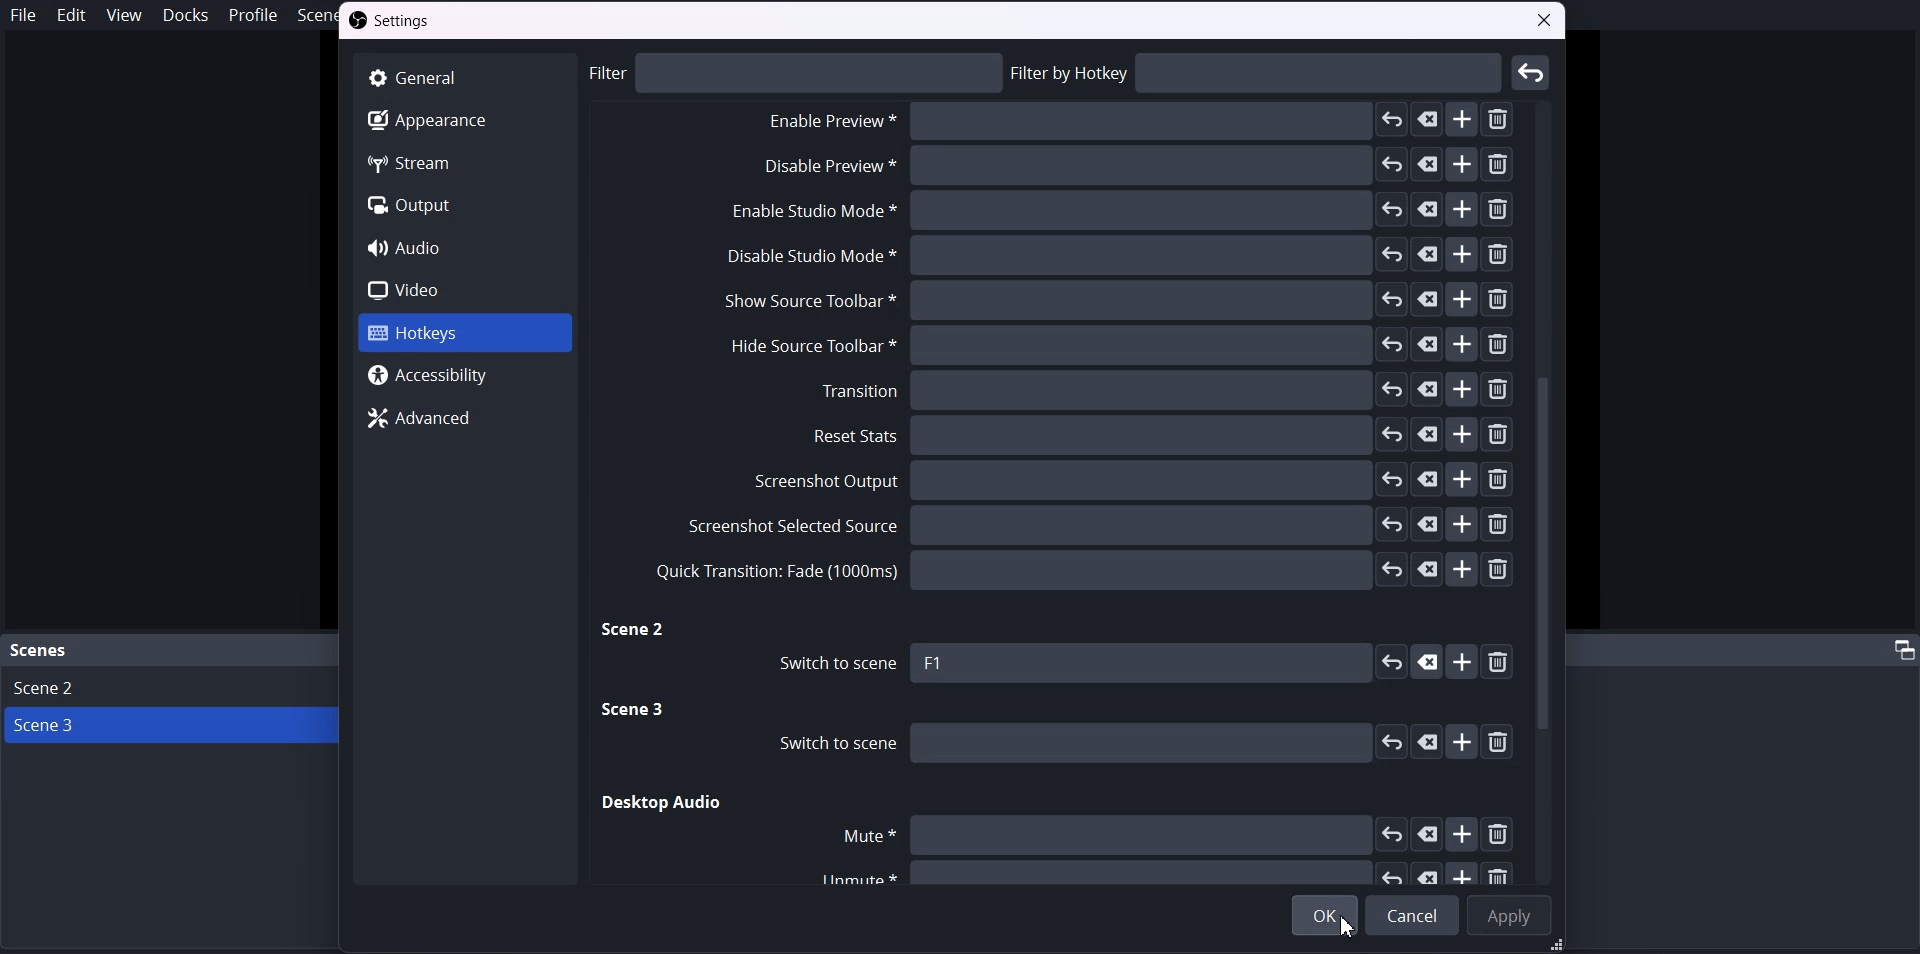  I want to click on General, so click(463, 77).